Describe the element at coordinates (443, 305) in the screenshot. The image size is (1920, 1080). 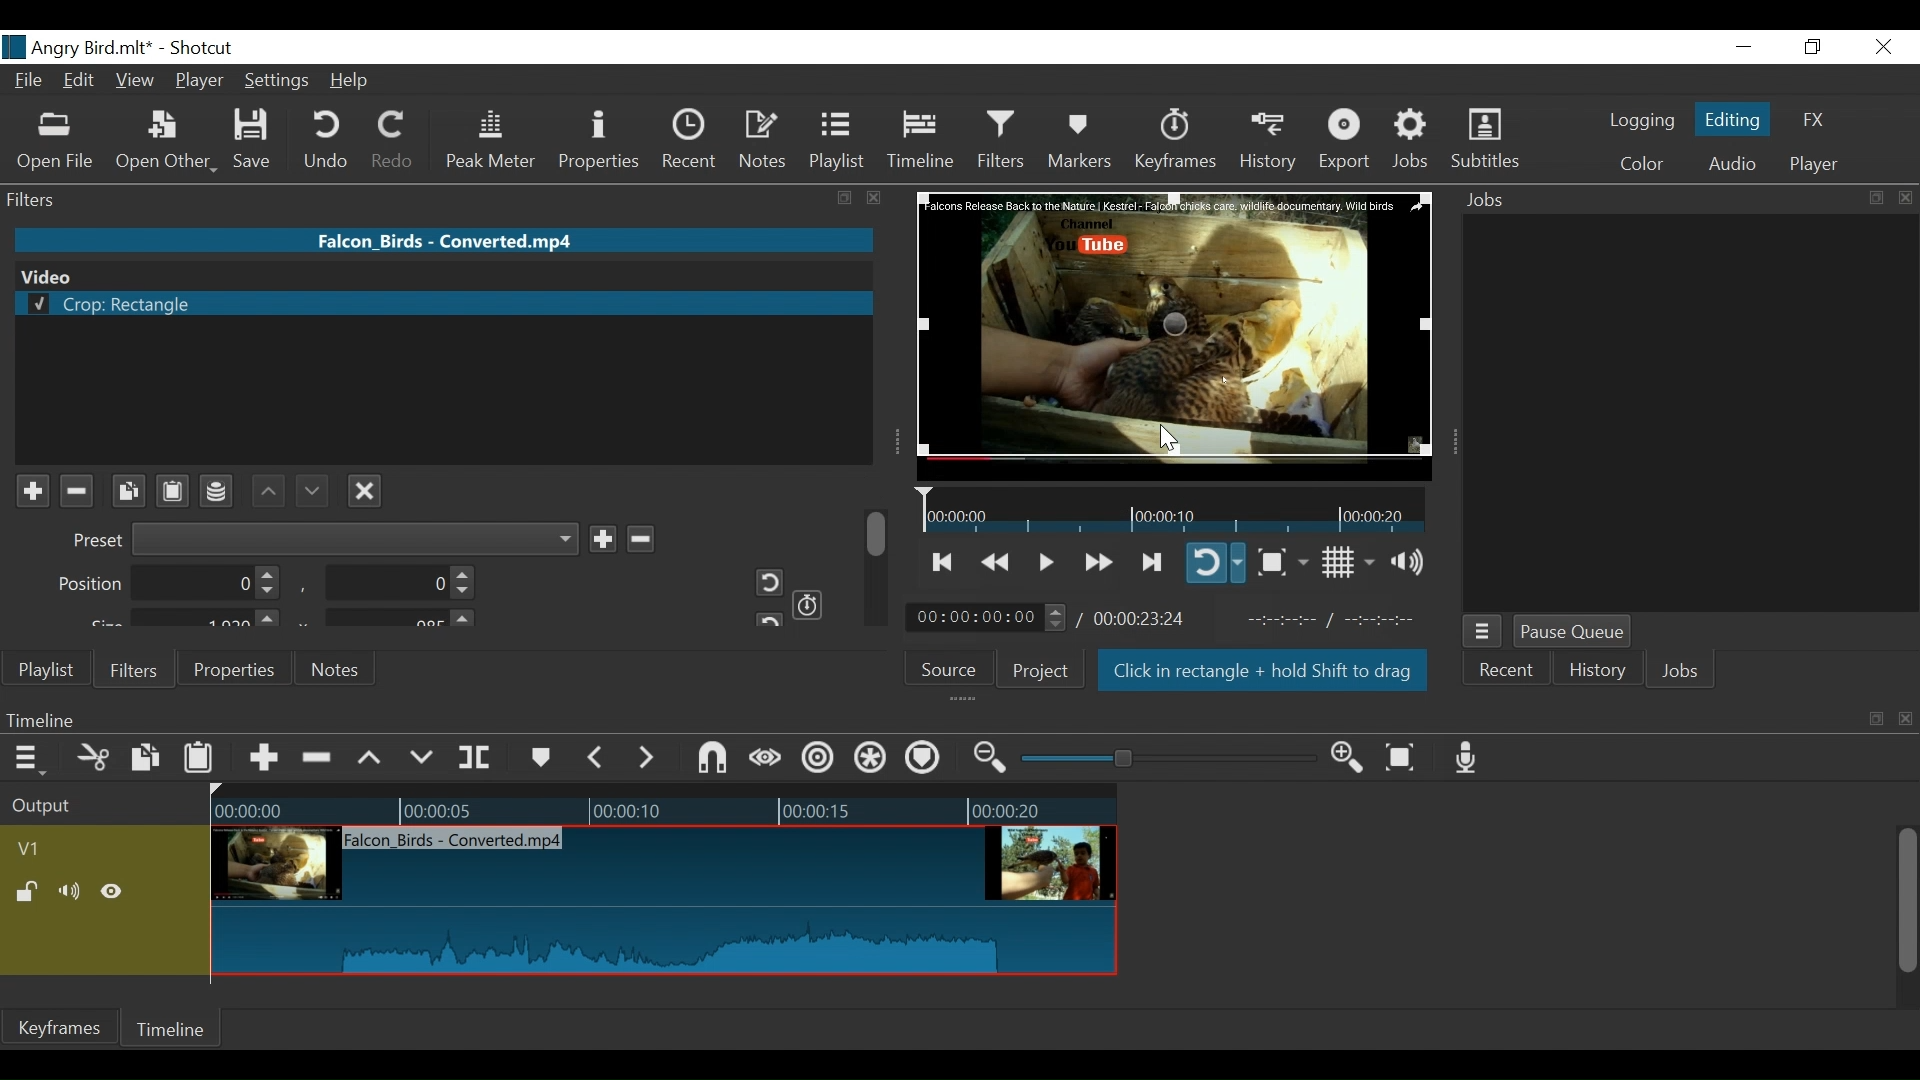
I see `Crop Rectangle` at that location.